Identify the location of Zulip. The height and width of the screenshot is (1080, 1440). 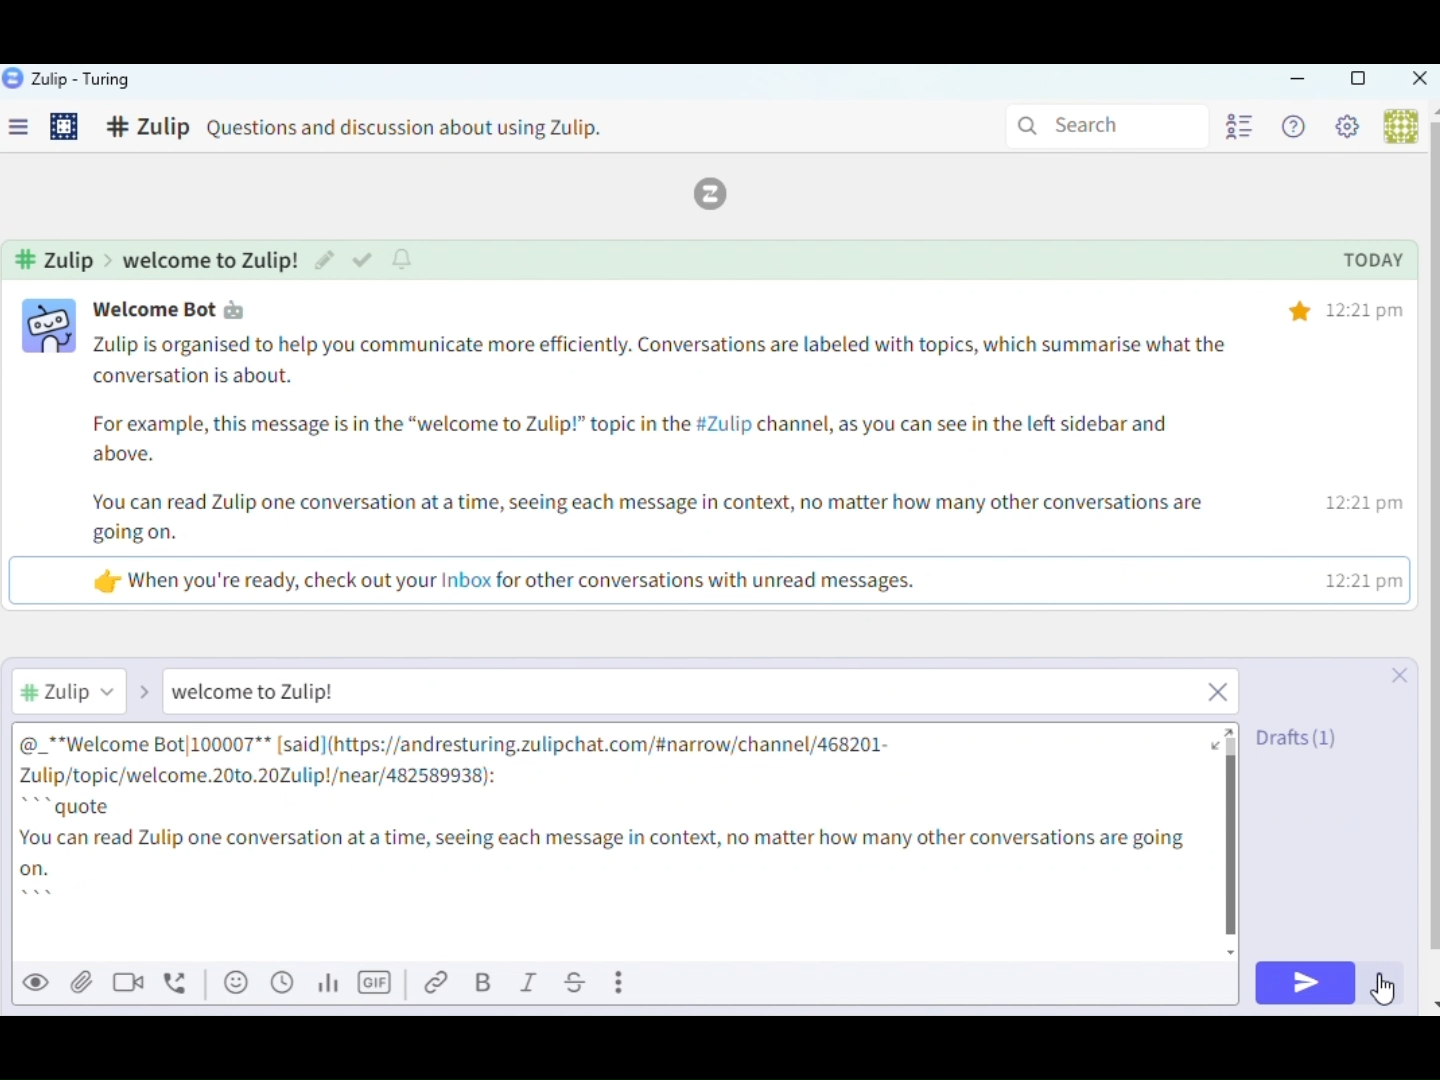
(722, 194).